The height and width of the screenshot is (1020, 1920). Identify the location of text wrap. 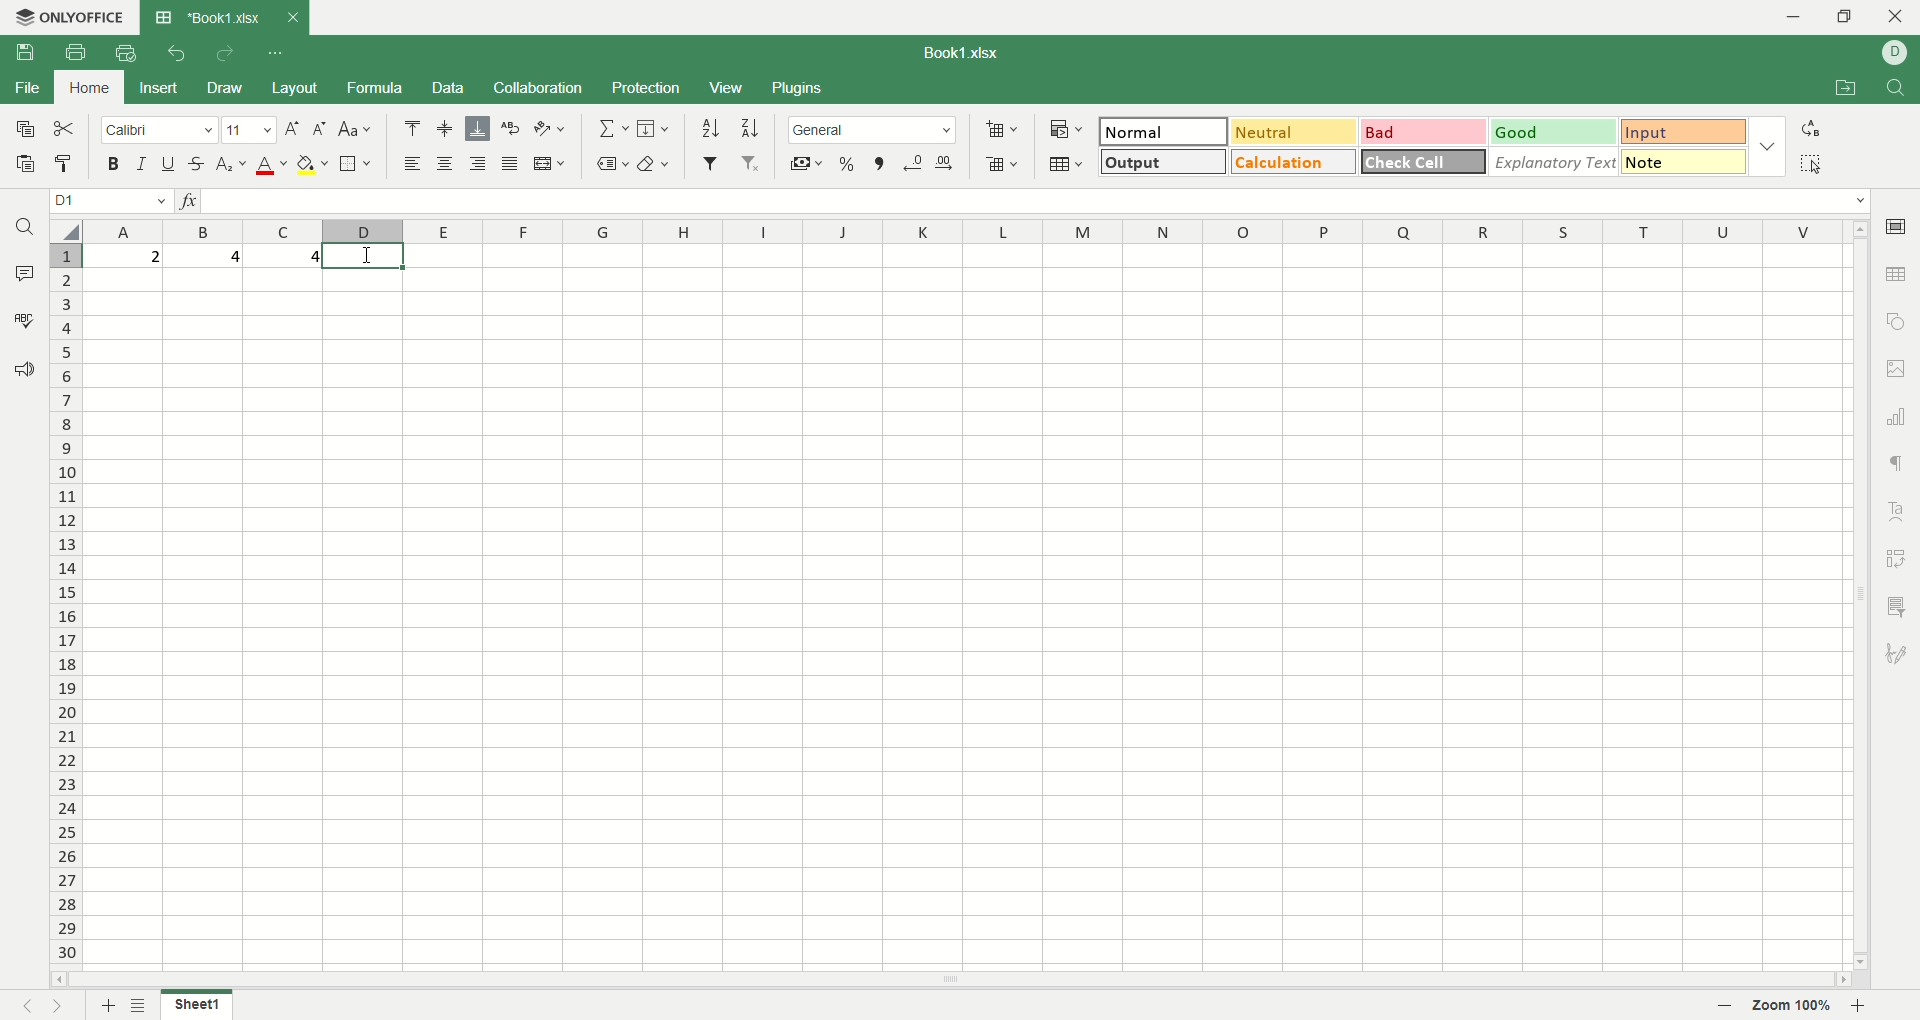
(509, 130).